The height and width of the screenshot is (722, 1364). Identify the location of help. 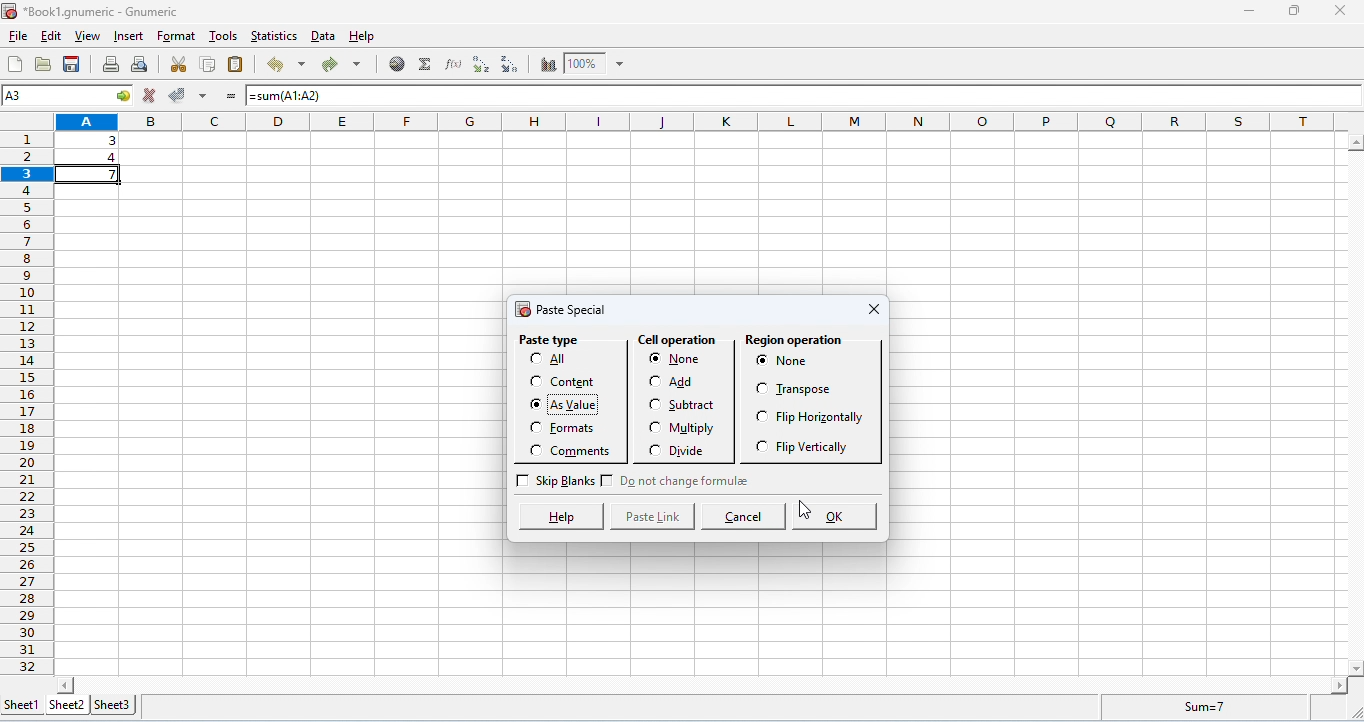
(363, 37).